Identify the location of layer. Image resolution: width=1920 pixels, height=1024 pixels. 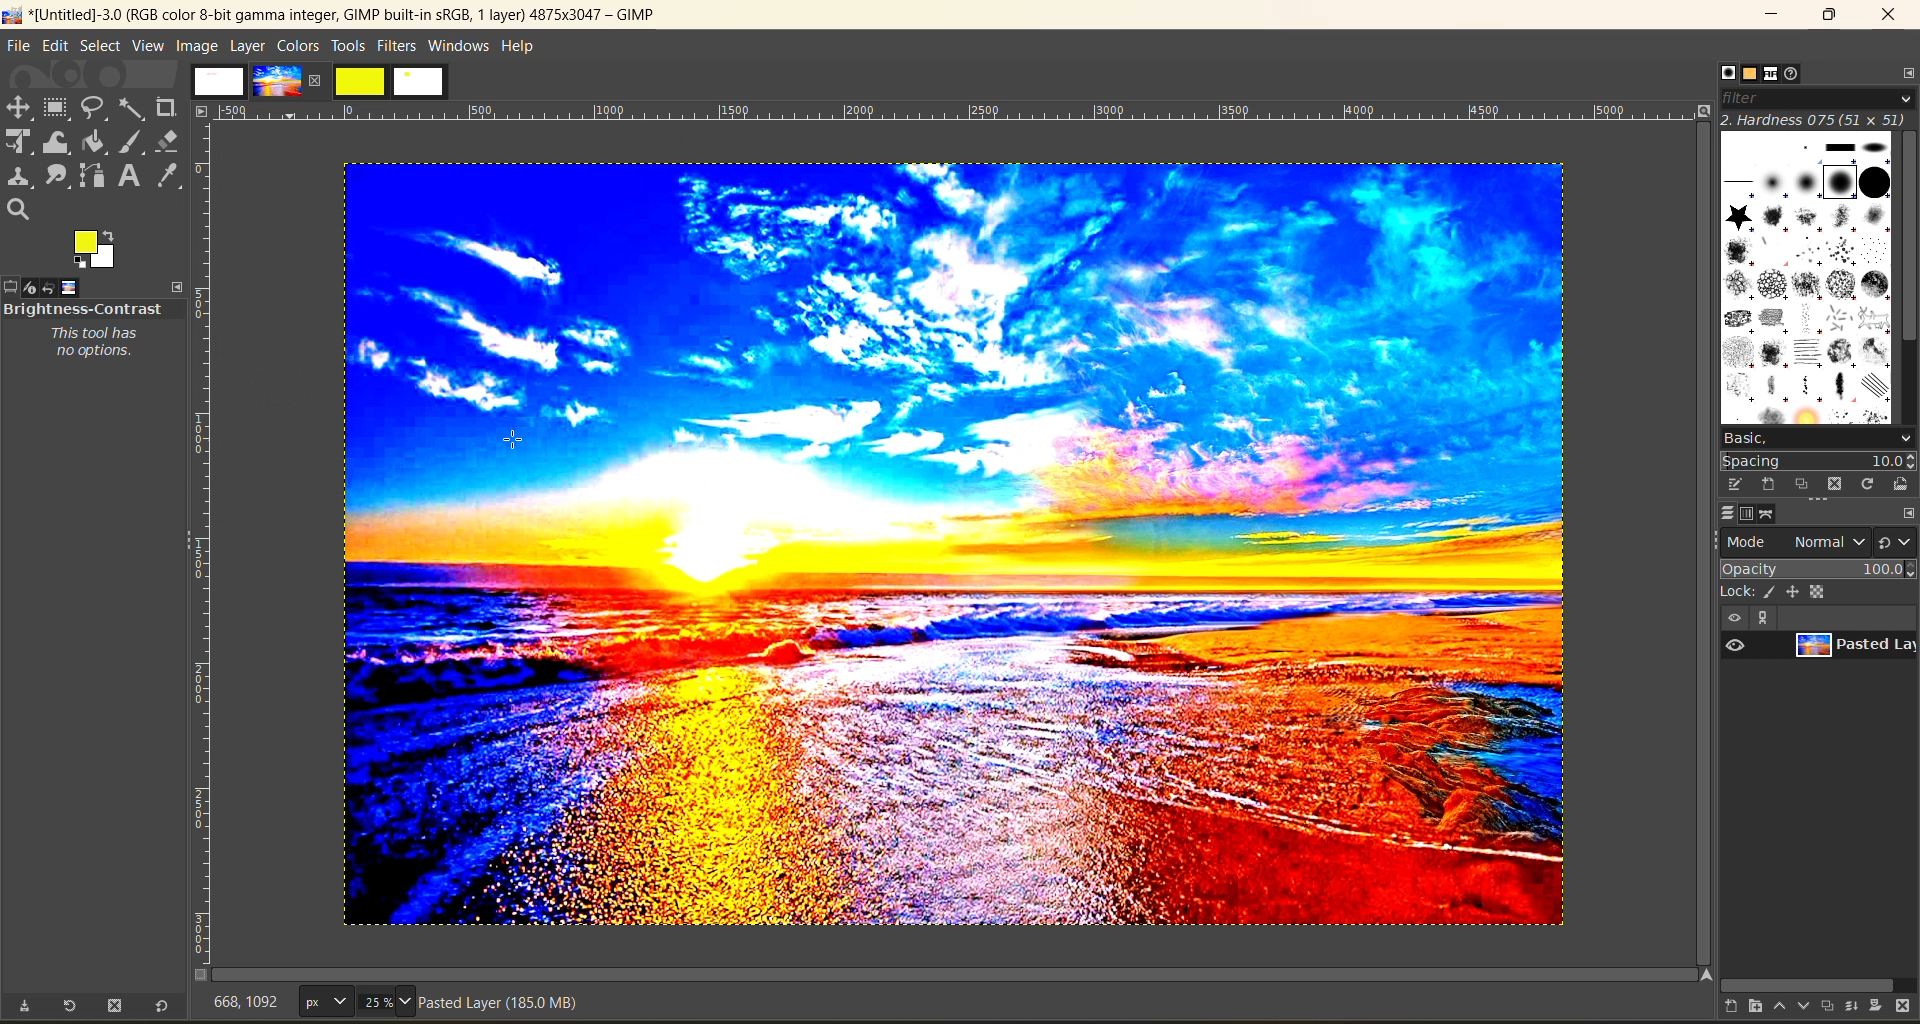
(1854, 646).